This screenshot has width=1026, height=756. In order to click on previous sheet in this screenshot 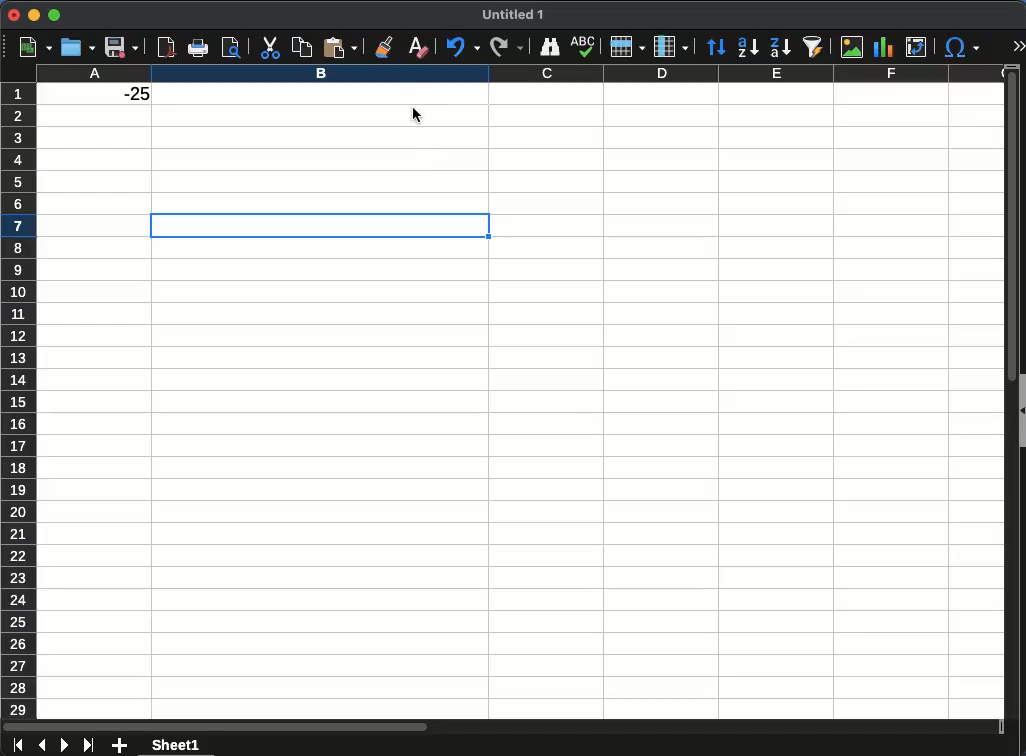, I will do `click(44, 746)`.